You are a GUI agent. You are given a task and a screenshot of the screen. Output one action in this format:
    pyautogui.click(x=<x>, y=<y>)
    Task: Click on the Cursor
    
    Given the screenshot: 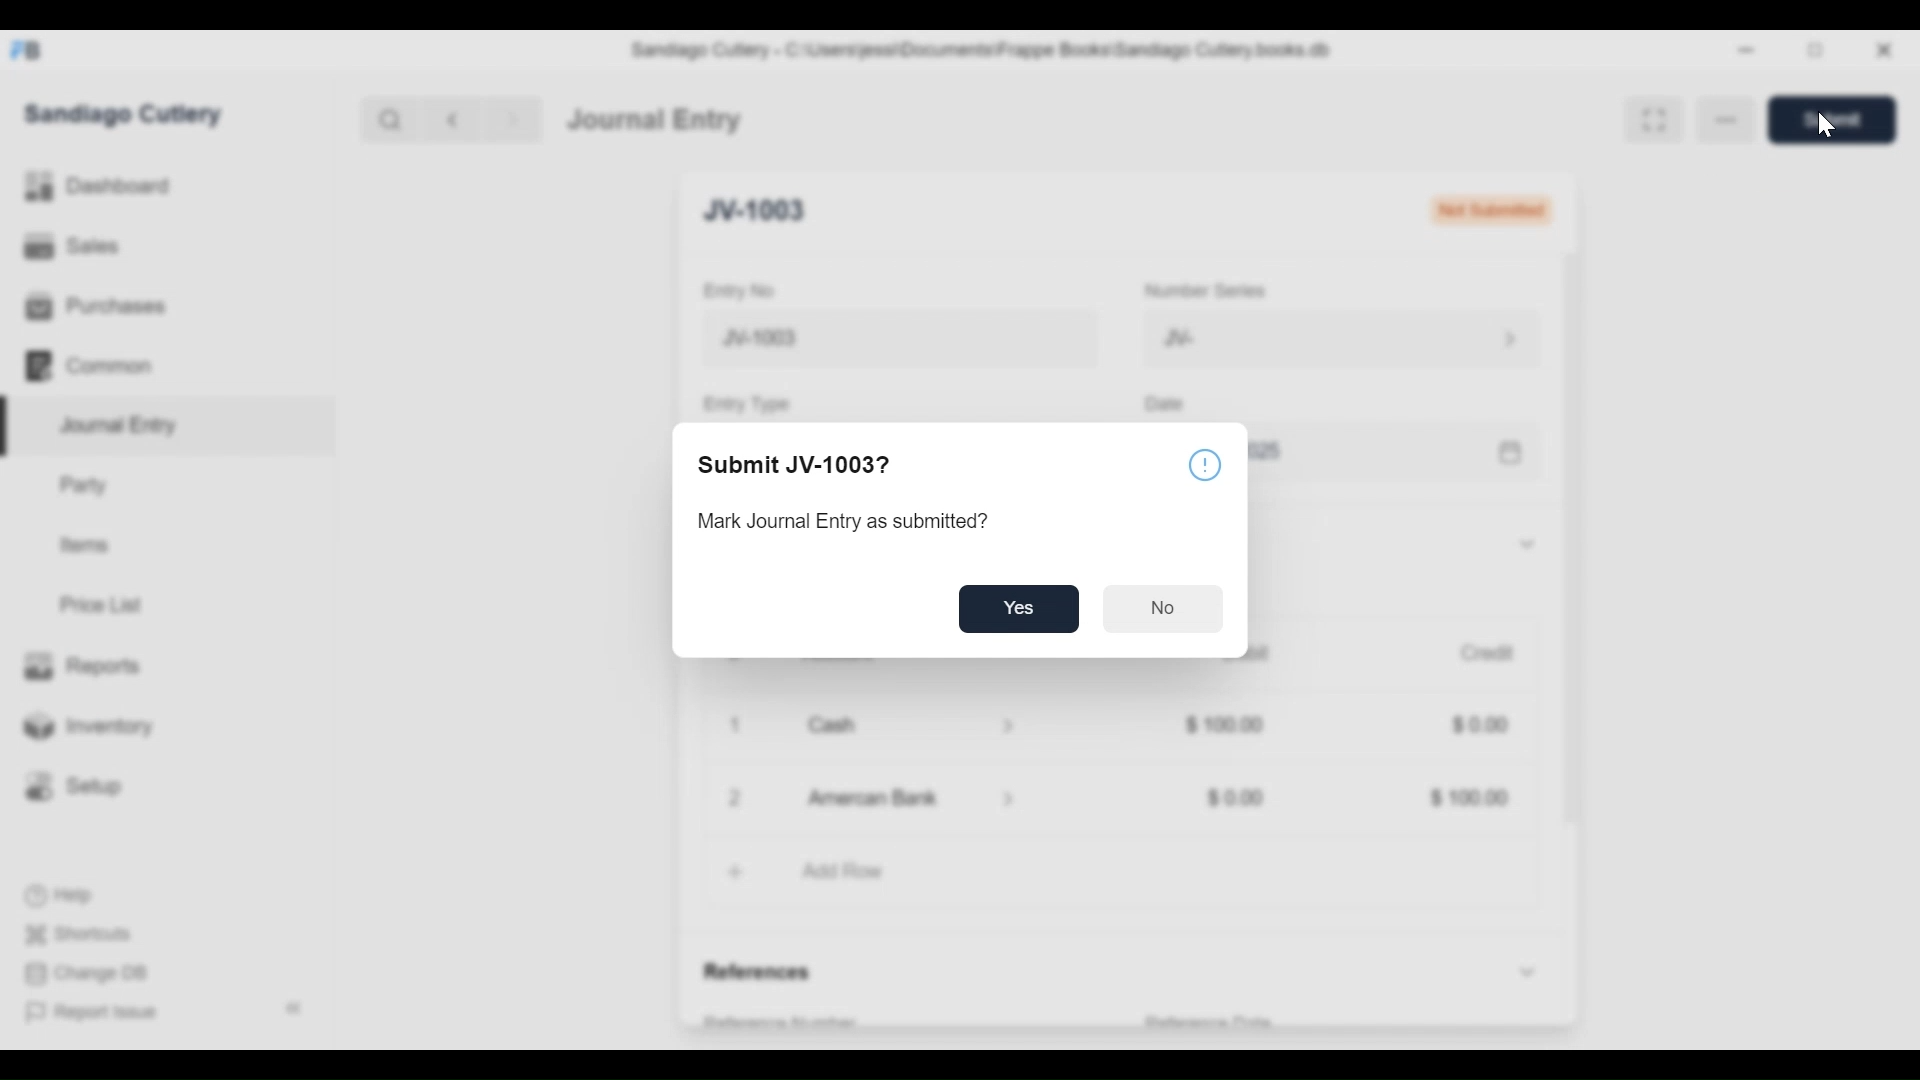 What is the action you would take?
    pyautogui.click(x=1821, y=130)
    